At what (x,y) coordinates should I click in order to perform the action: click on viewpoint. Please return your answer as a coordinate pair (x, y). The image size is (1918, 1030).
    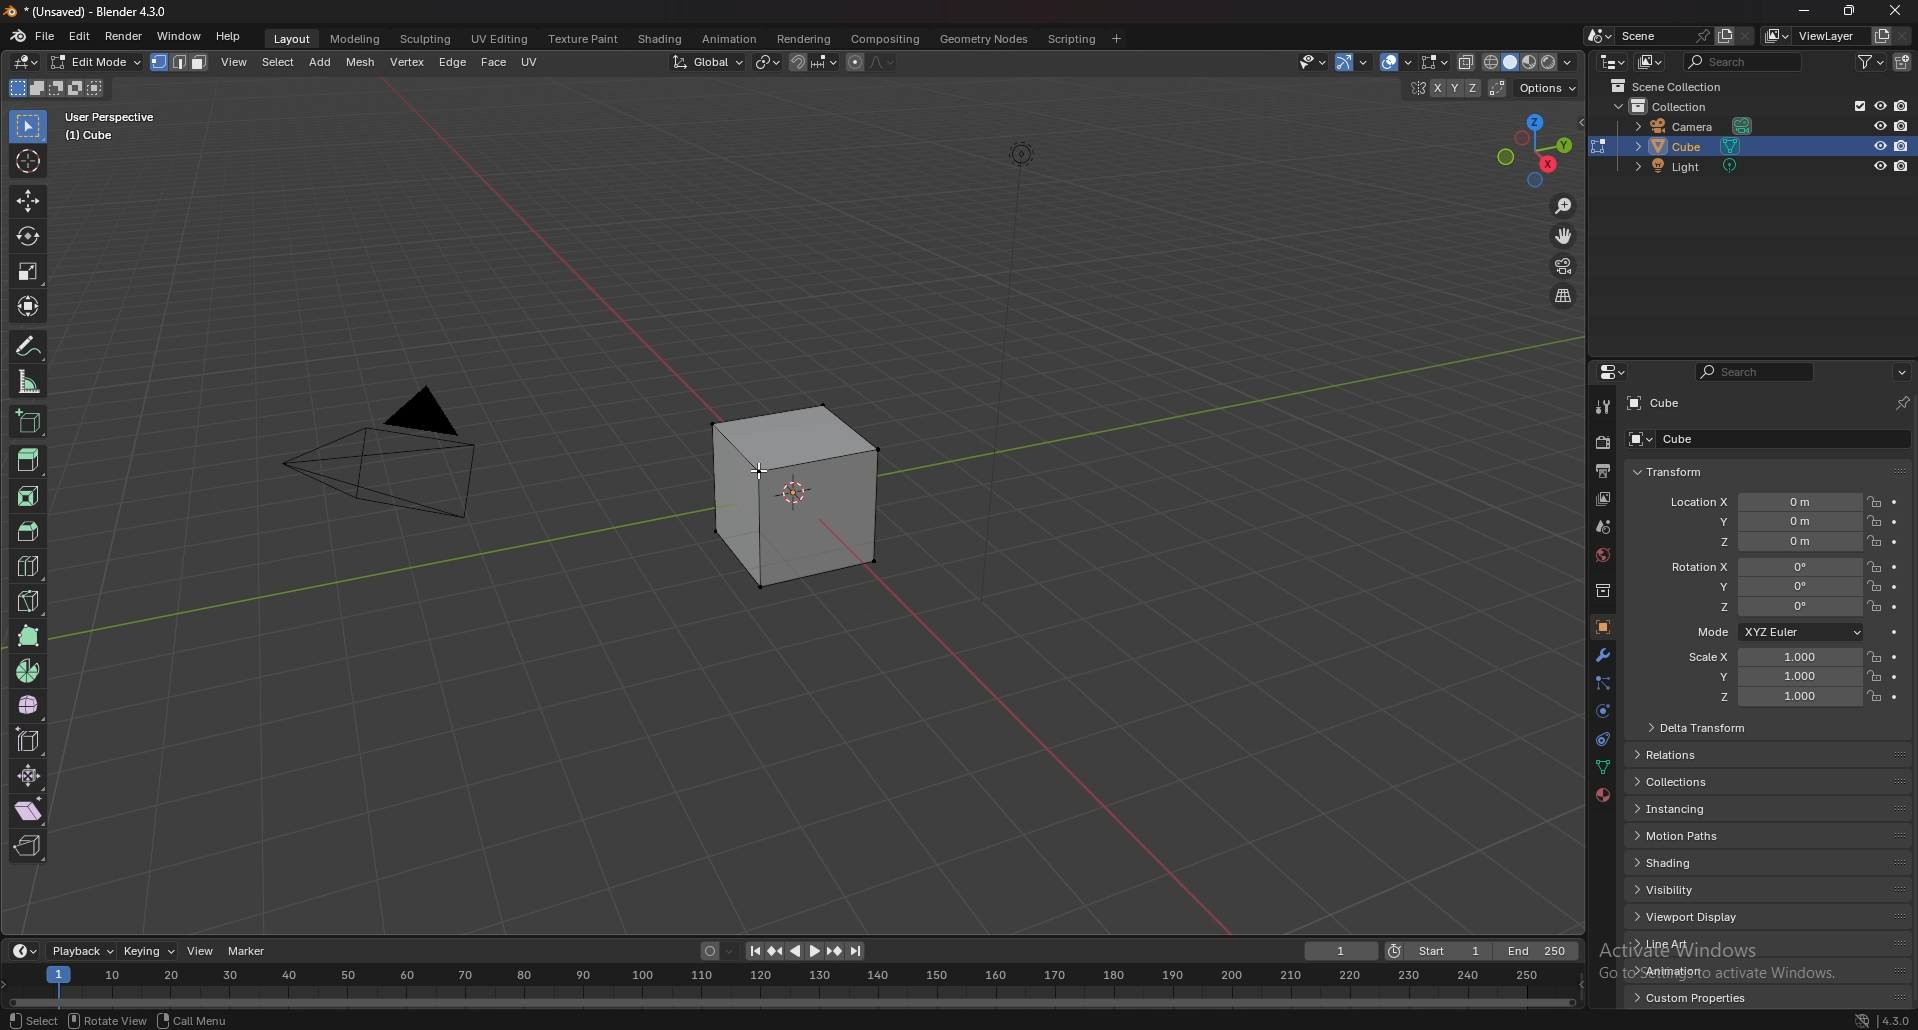
    Looking at the image, I should click on (1535, 150).